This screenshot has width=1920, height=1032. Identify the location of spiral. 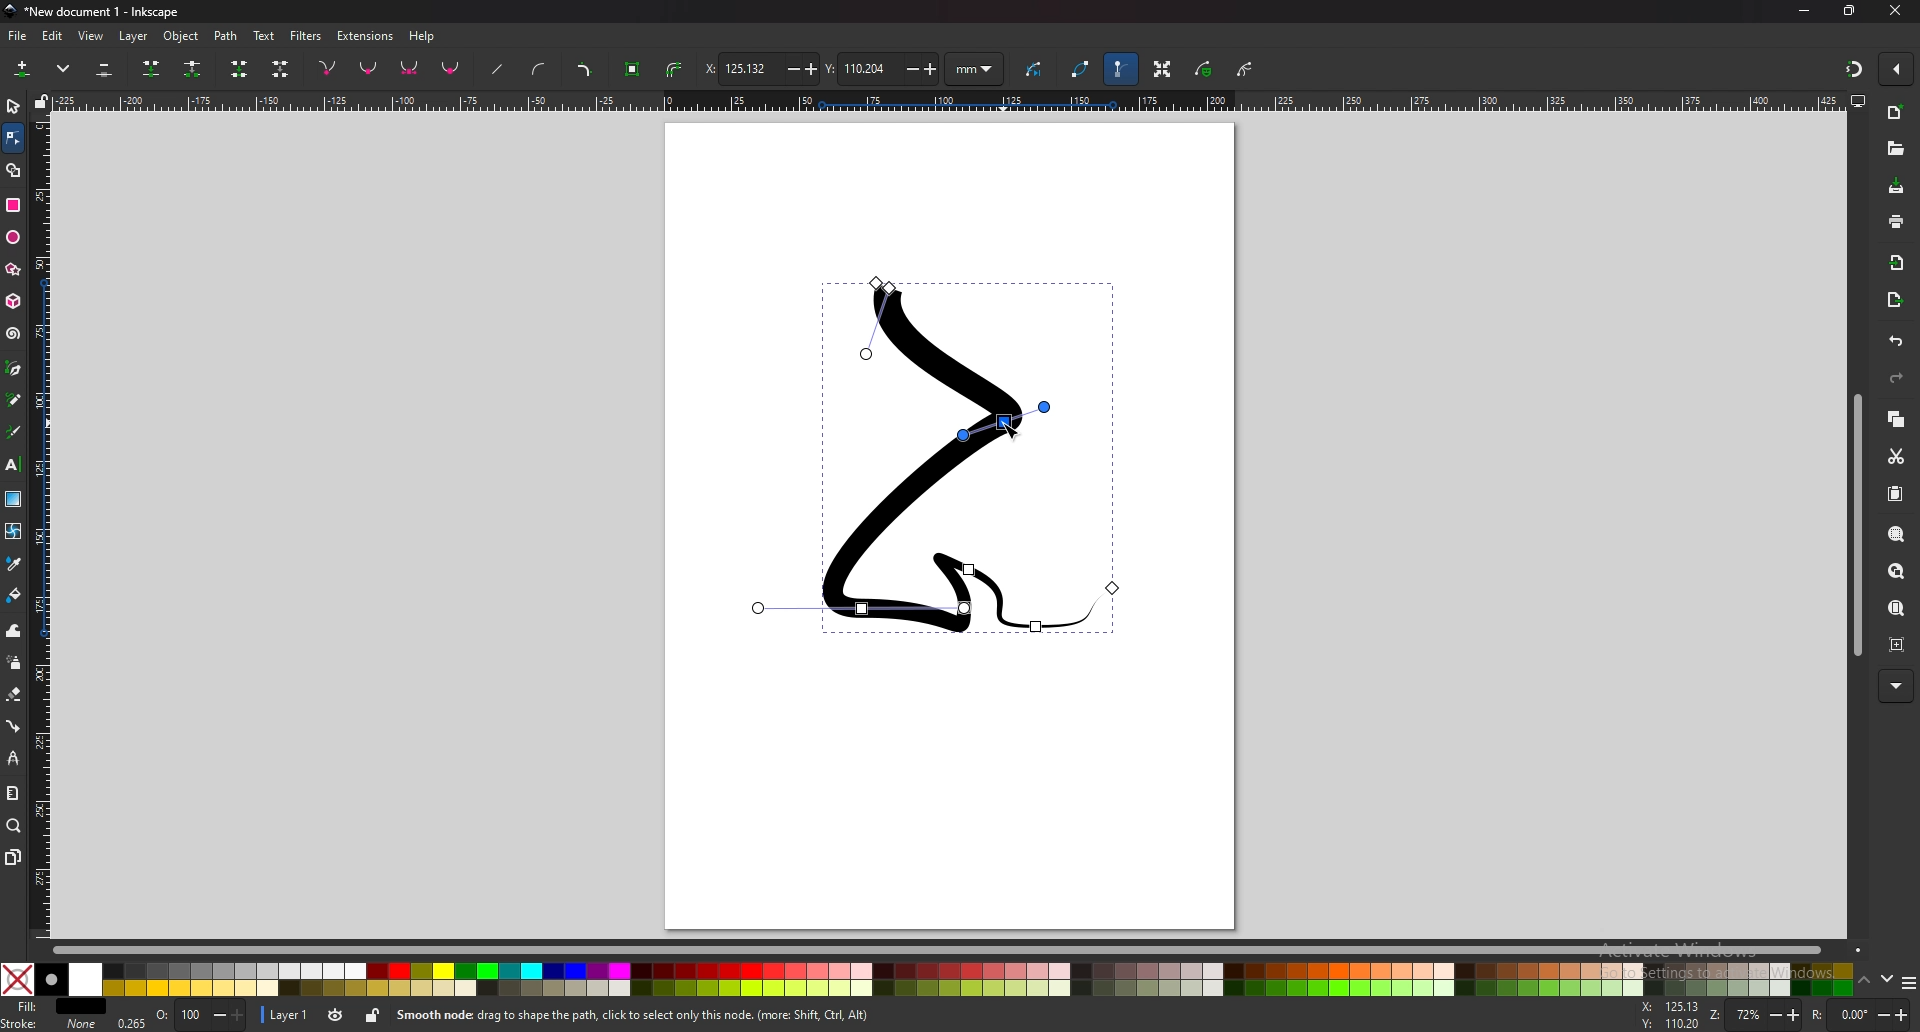
(12, 334).